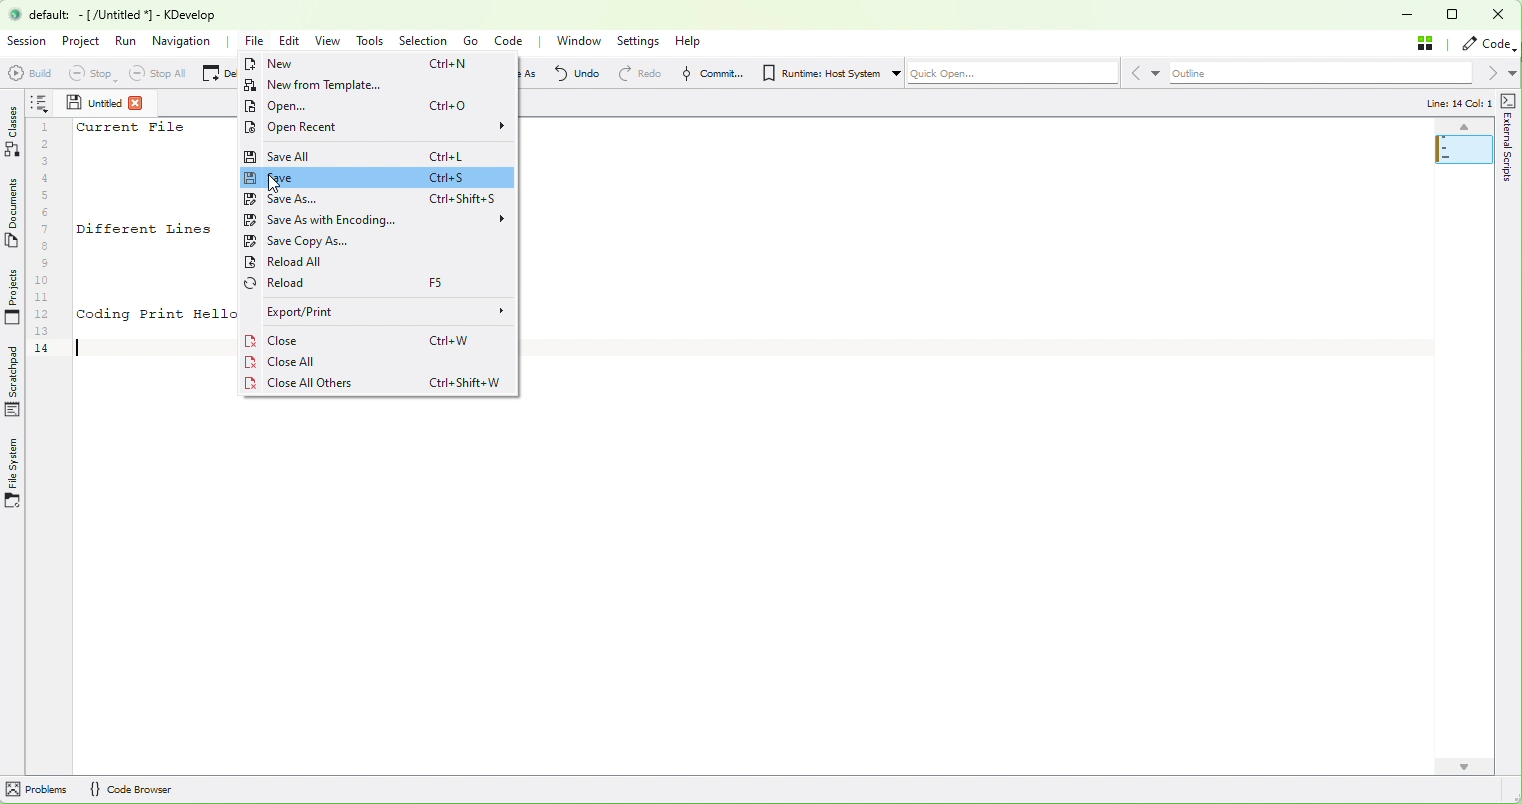 Image resolution: width=1522 pixels, height=804 pixels. Describe the element at coordinates (691, 41) in the screenshot. I see `Help` at that location.